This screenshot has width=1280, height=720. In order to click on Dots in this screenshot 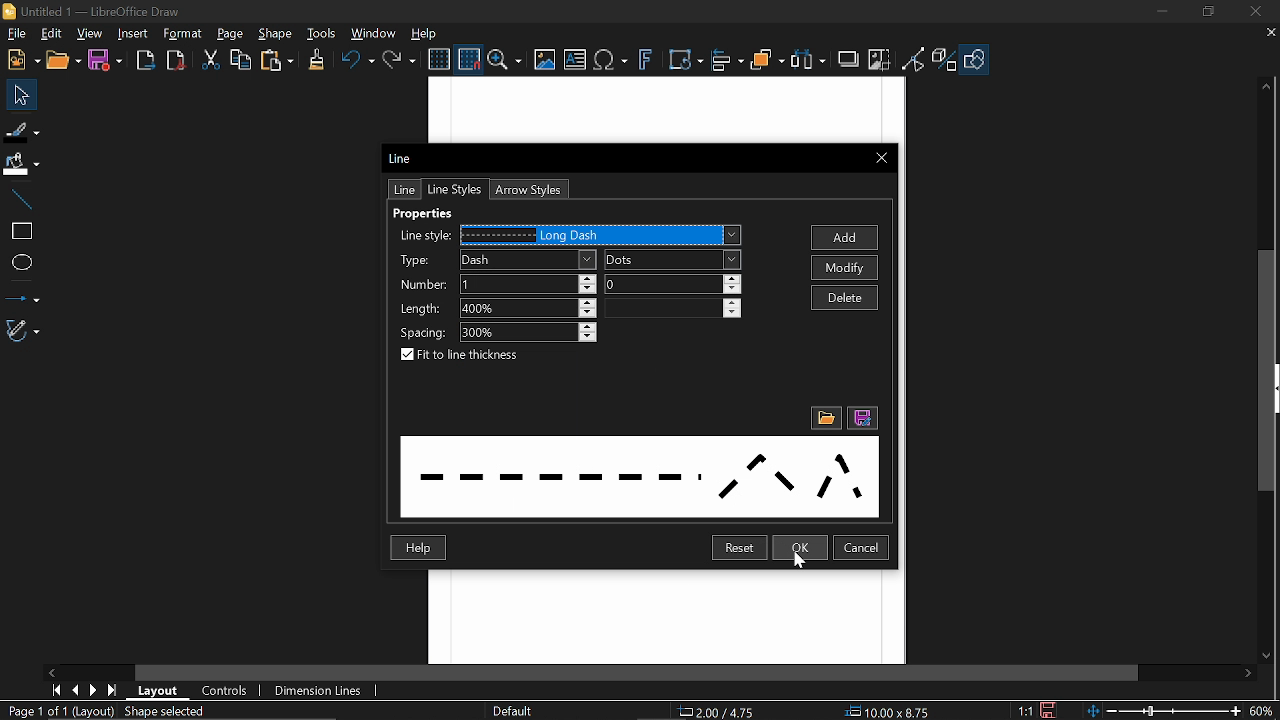, I will do `click(673, 260)`.